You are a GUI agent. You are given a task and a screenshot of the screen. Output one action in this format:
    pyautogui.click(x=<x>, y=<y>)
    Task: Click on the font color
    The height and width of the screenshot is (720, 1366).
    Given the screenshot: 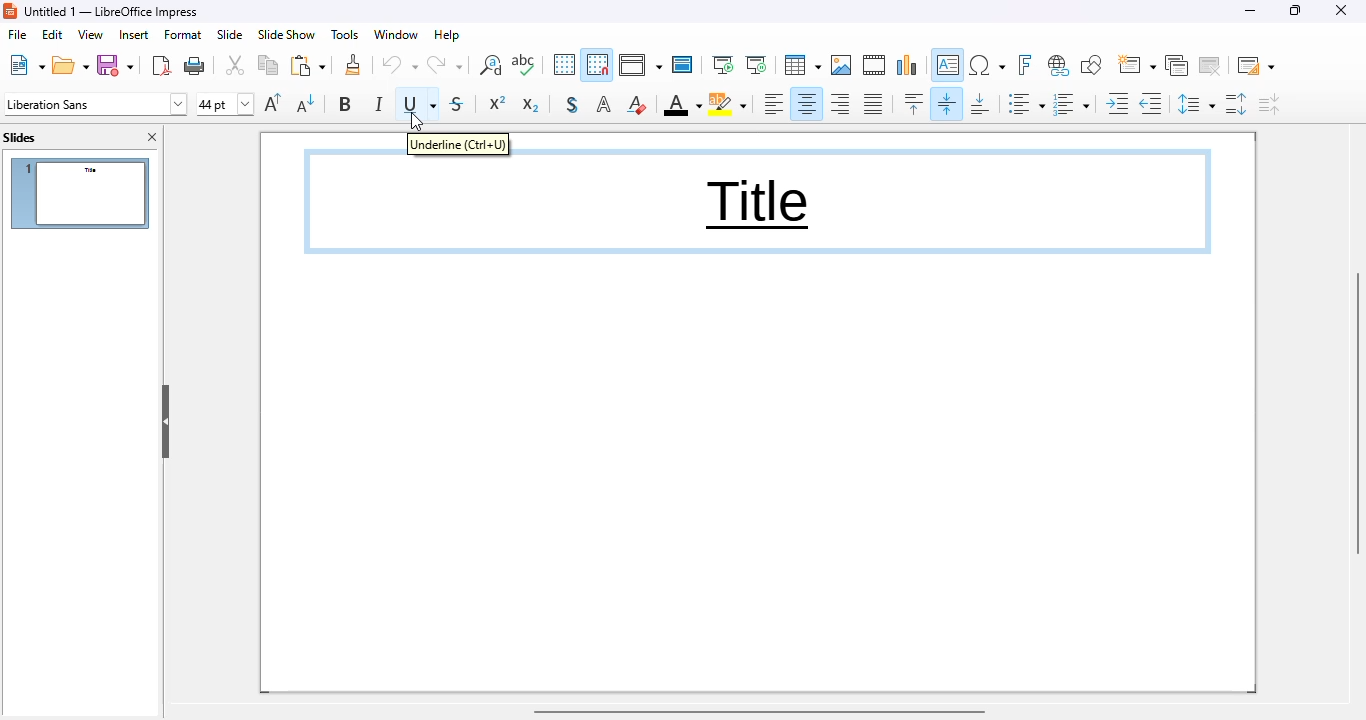 What is the action you would take?
    pyautogui.click(x=682, y=105)
    